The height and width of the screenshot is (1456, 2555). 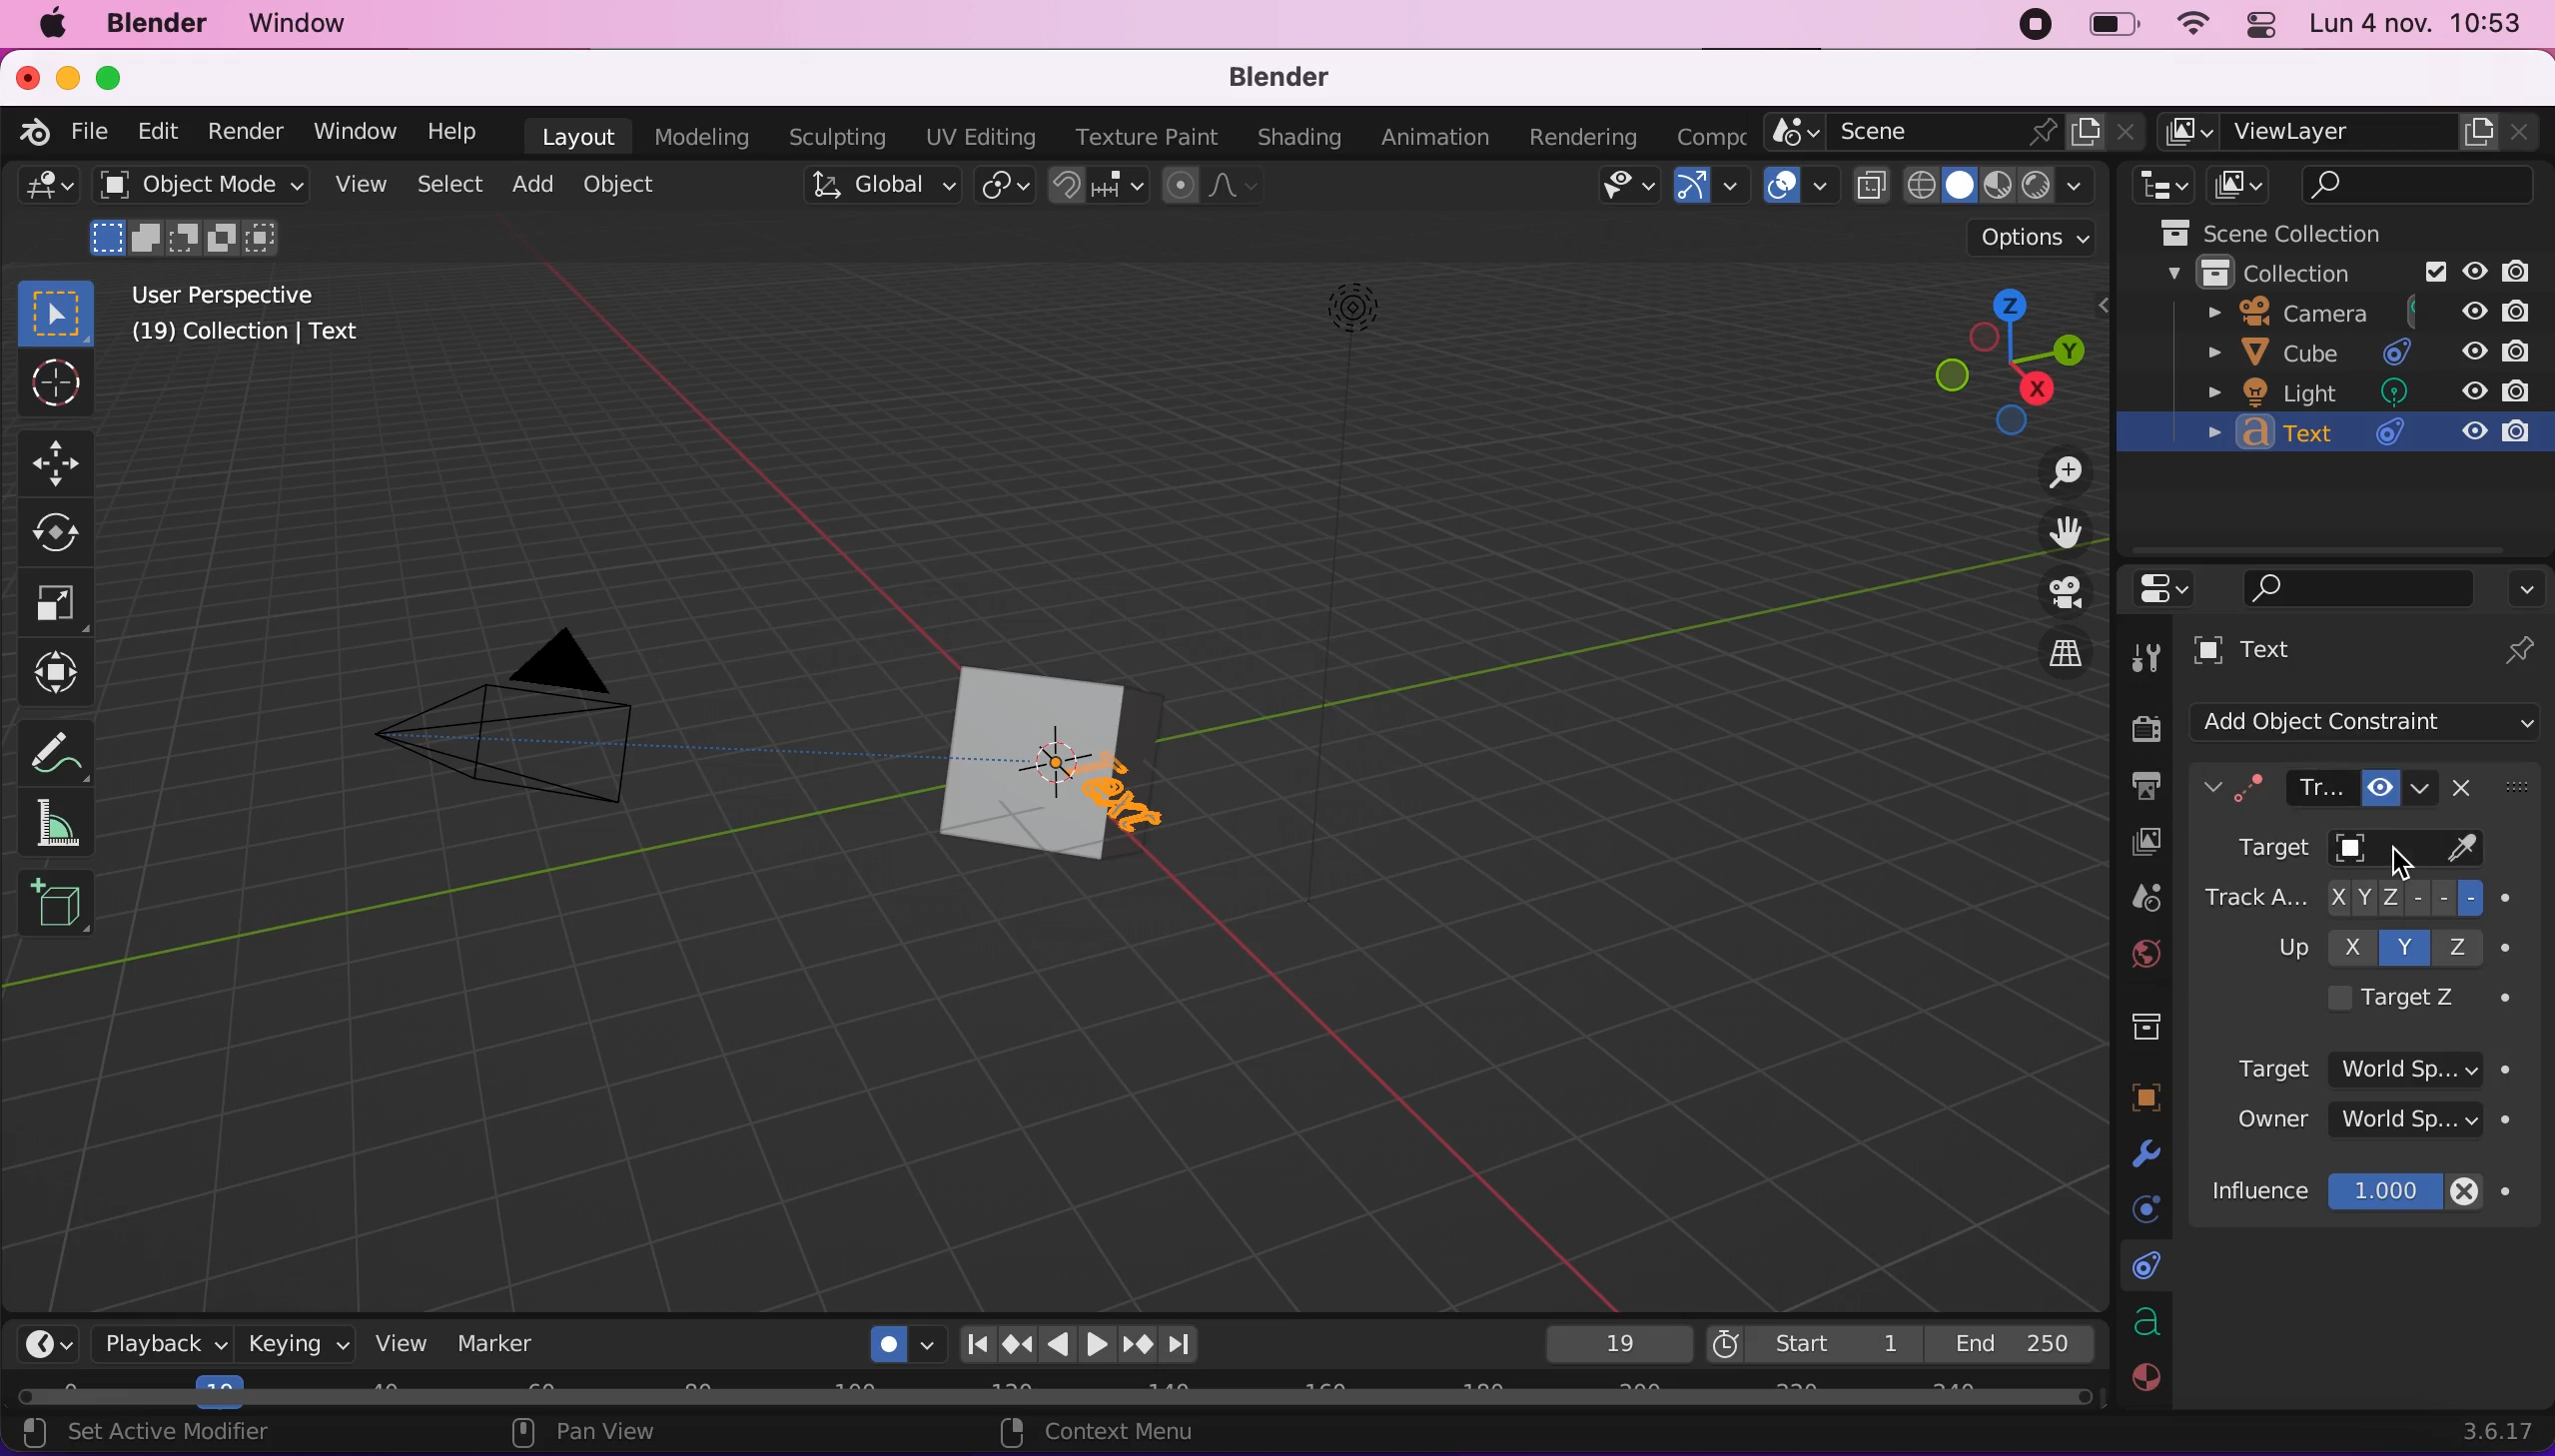 I want to click on scene, so click(x=1956, y=133).